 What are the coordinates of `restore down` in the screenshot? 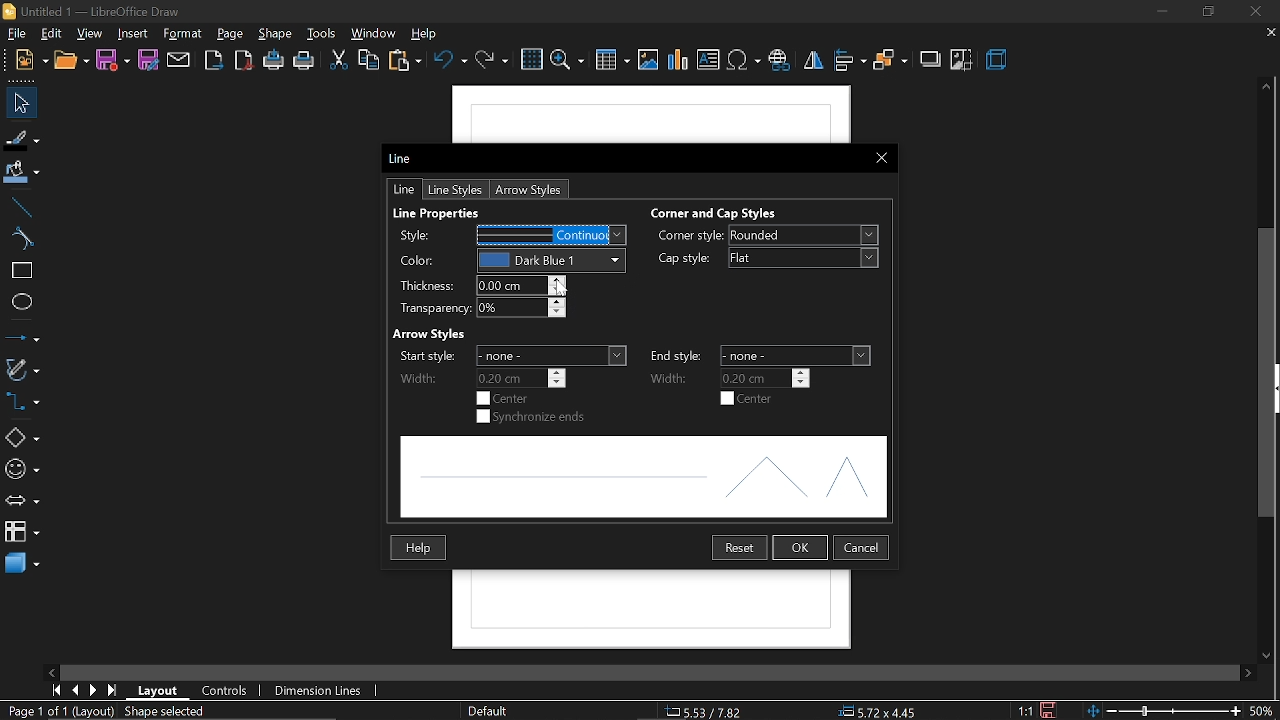 It's located at (1207, 12).